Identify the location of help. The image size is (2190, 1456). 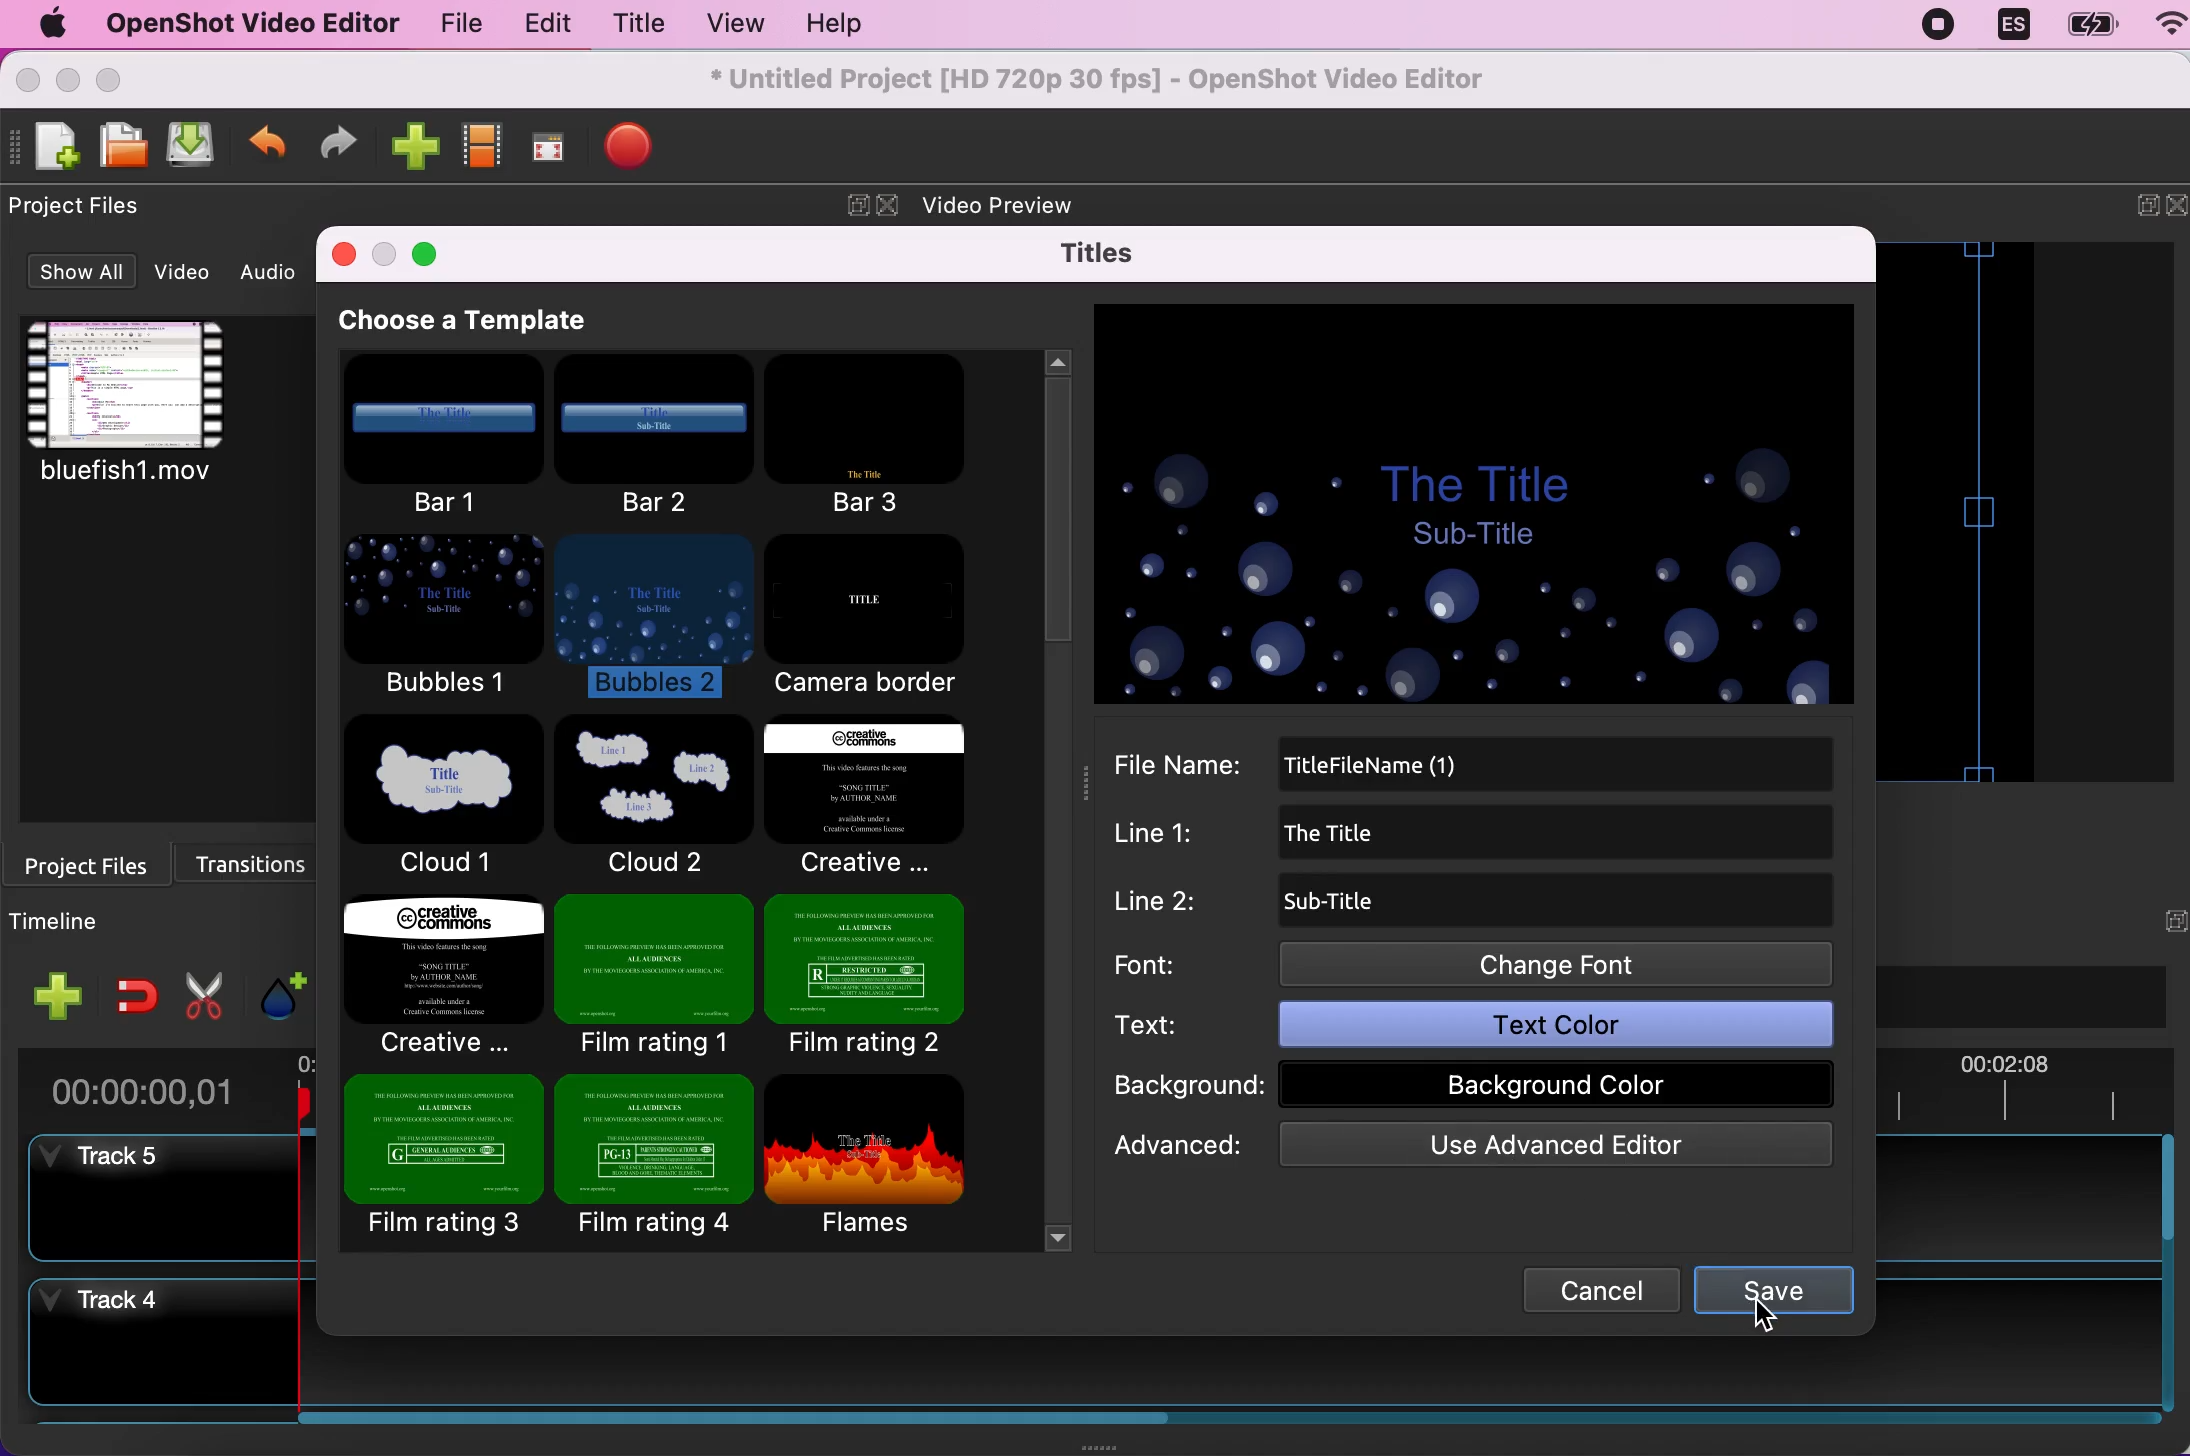
(825, 27).